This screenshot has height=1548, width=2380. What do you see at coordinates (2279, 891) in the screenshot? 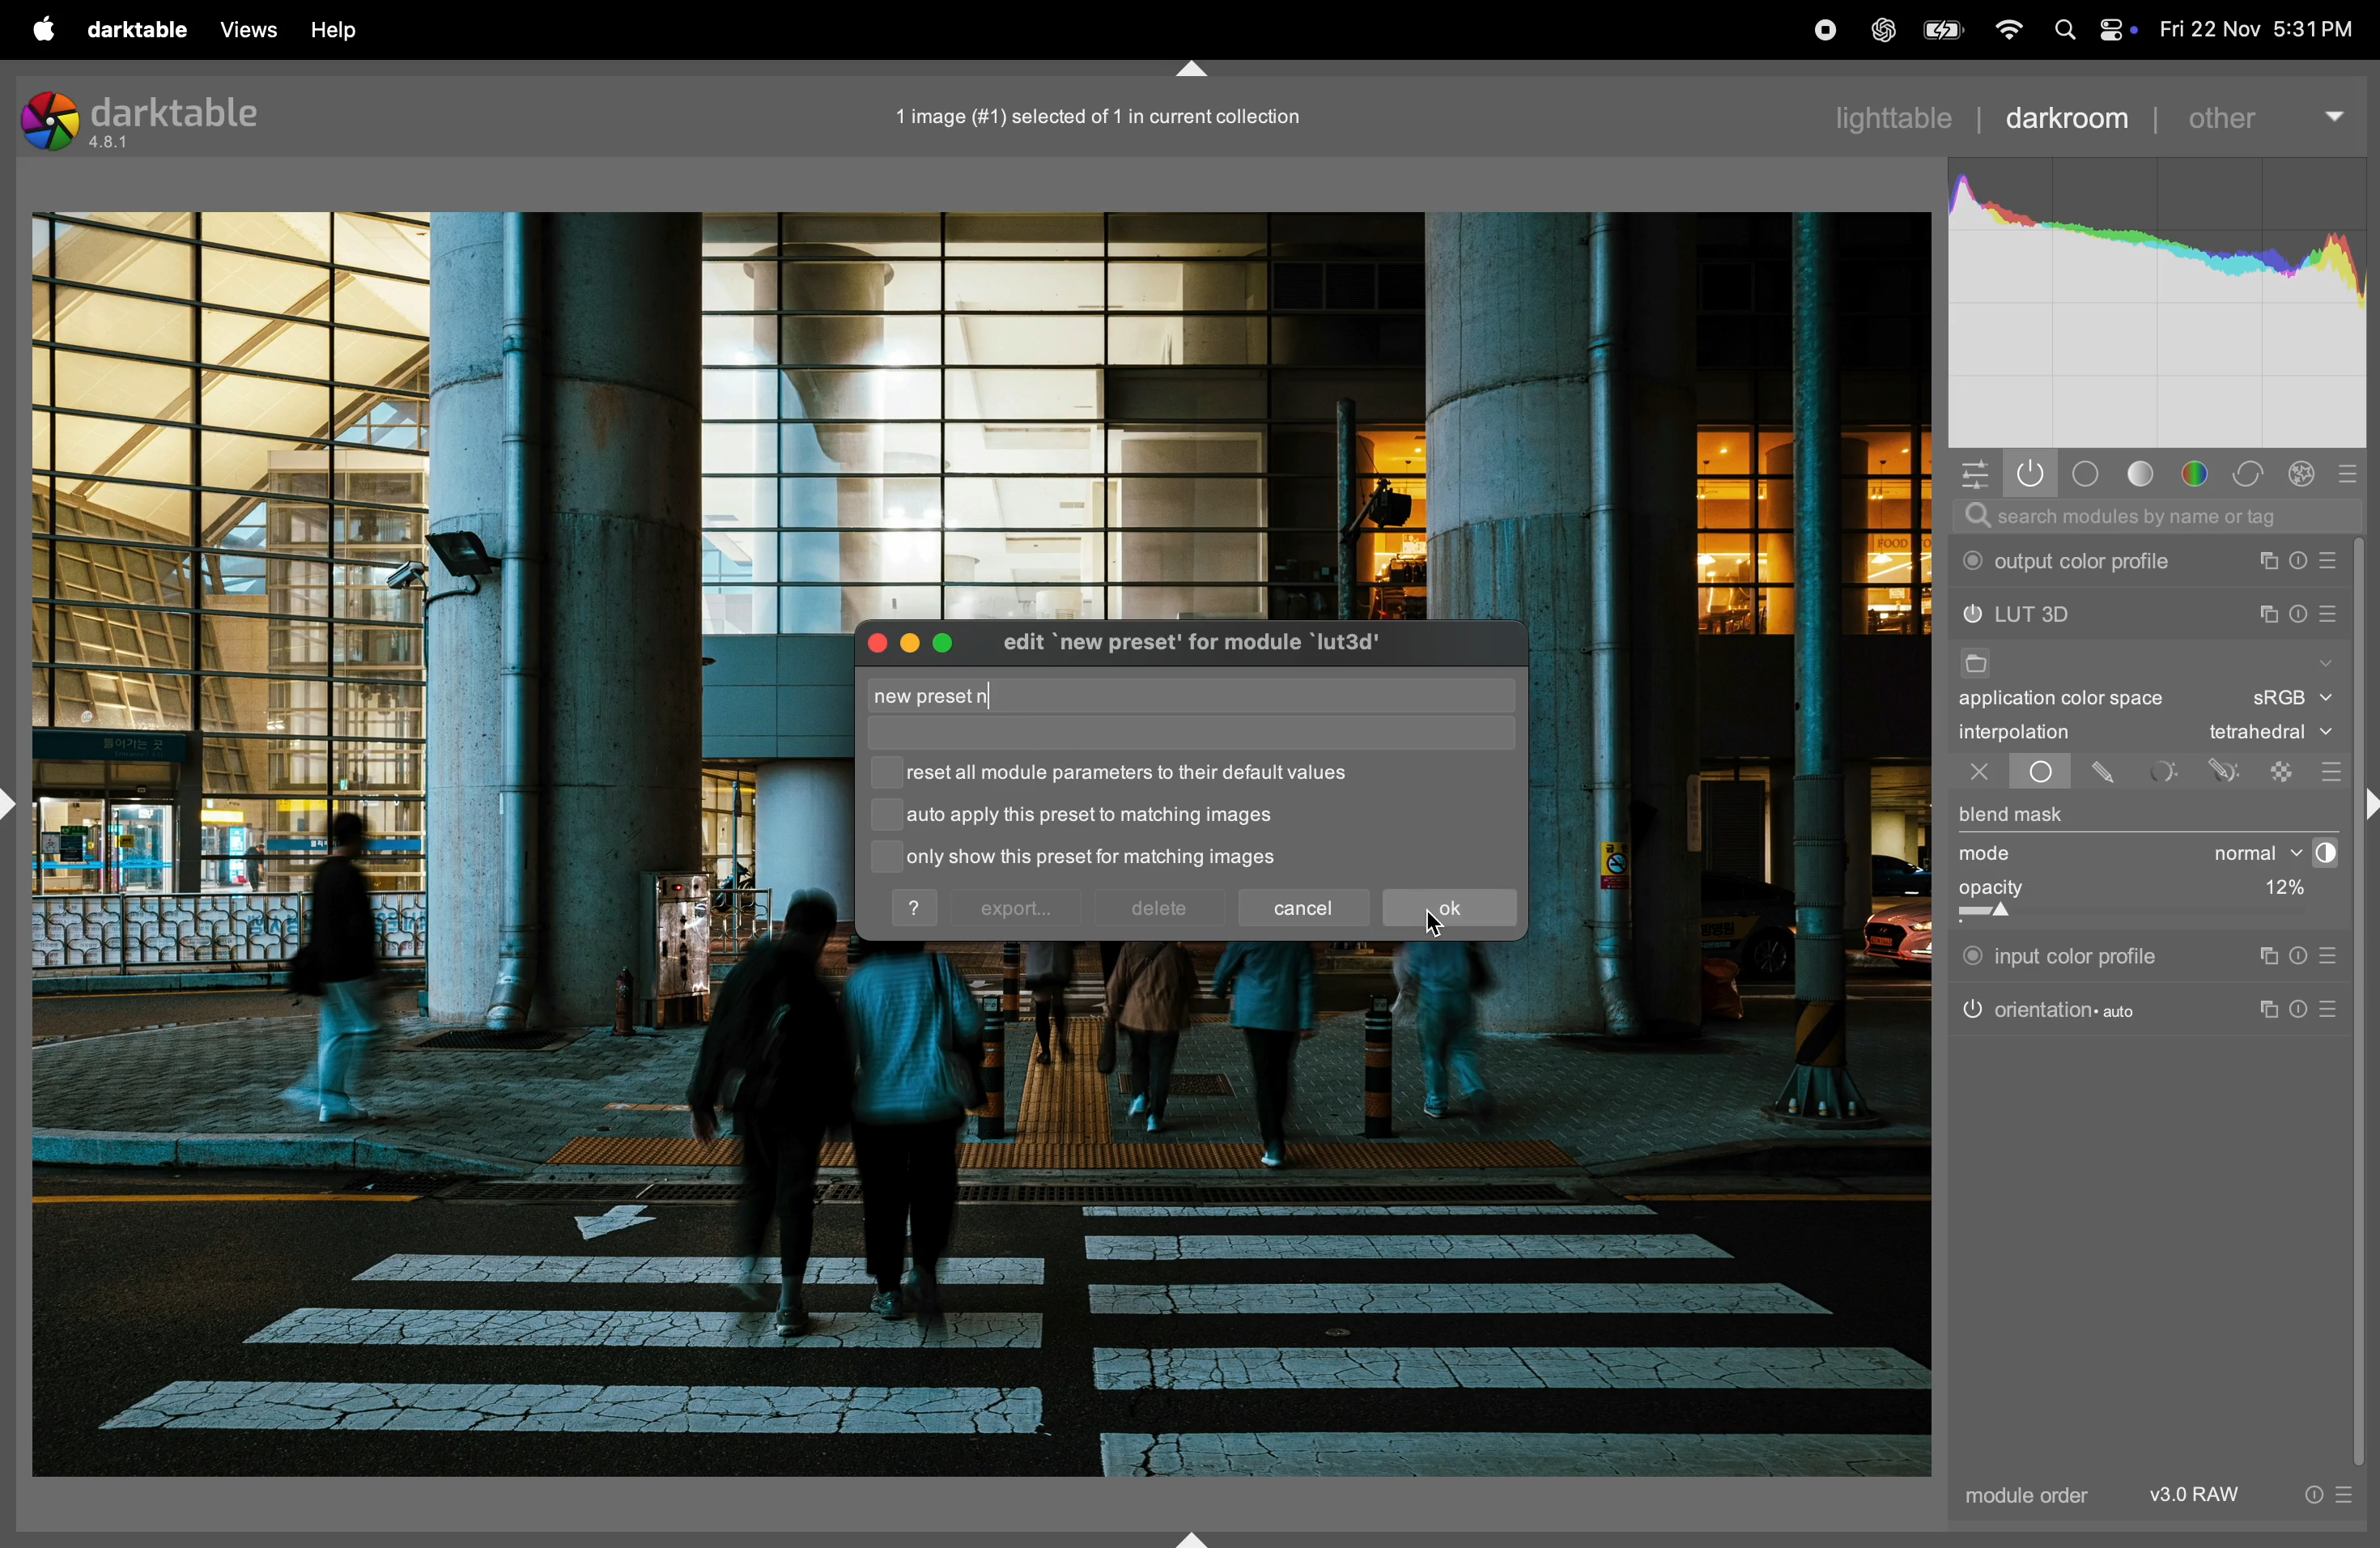
I see `12%` at bounding box center [2279, 891].